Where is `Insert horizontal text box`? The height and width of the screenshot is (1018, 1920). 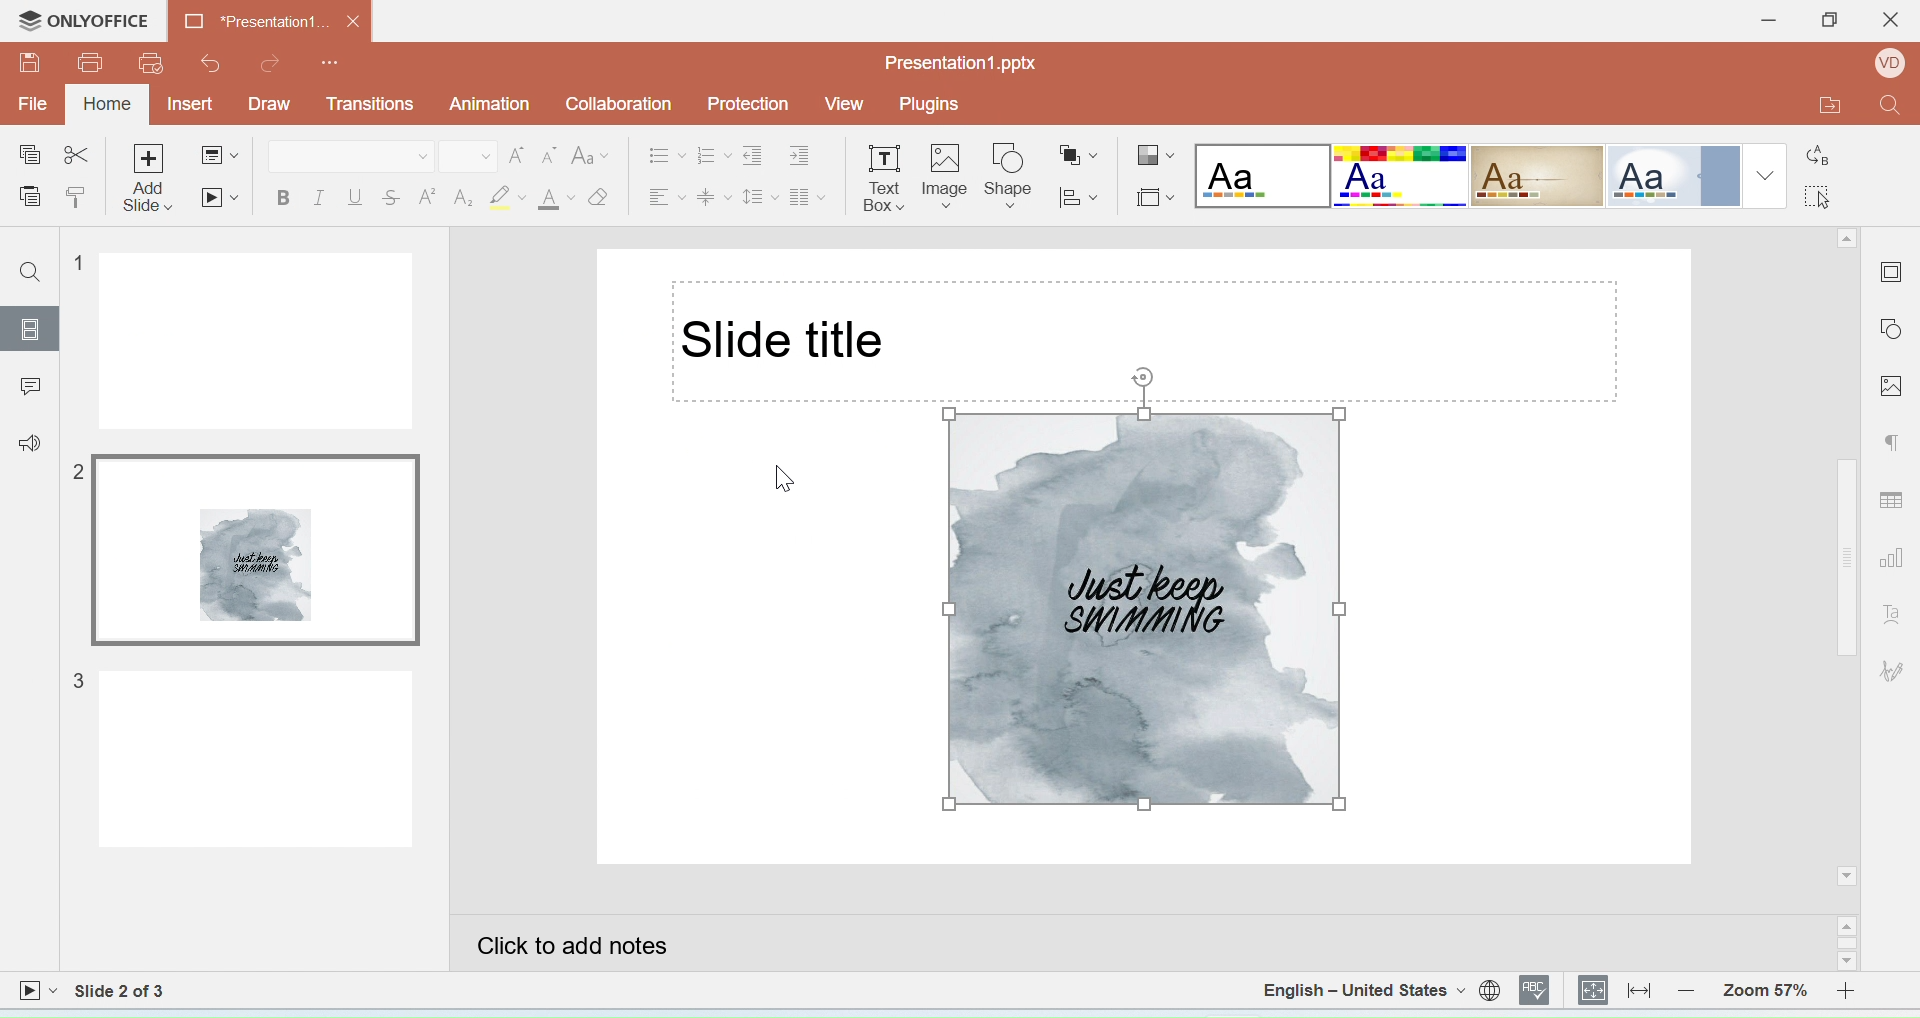
Insert horizontal text box is located at coordinates (883, 177).